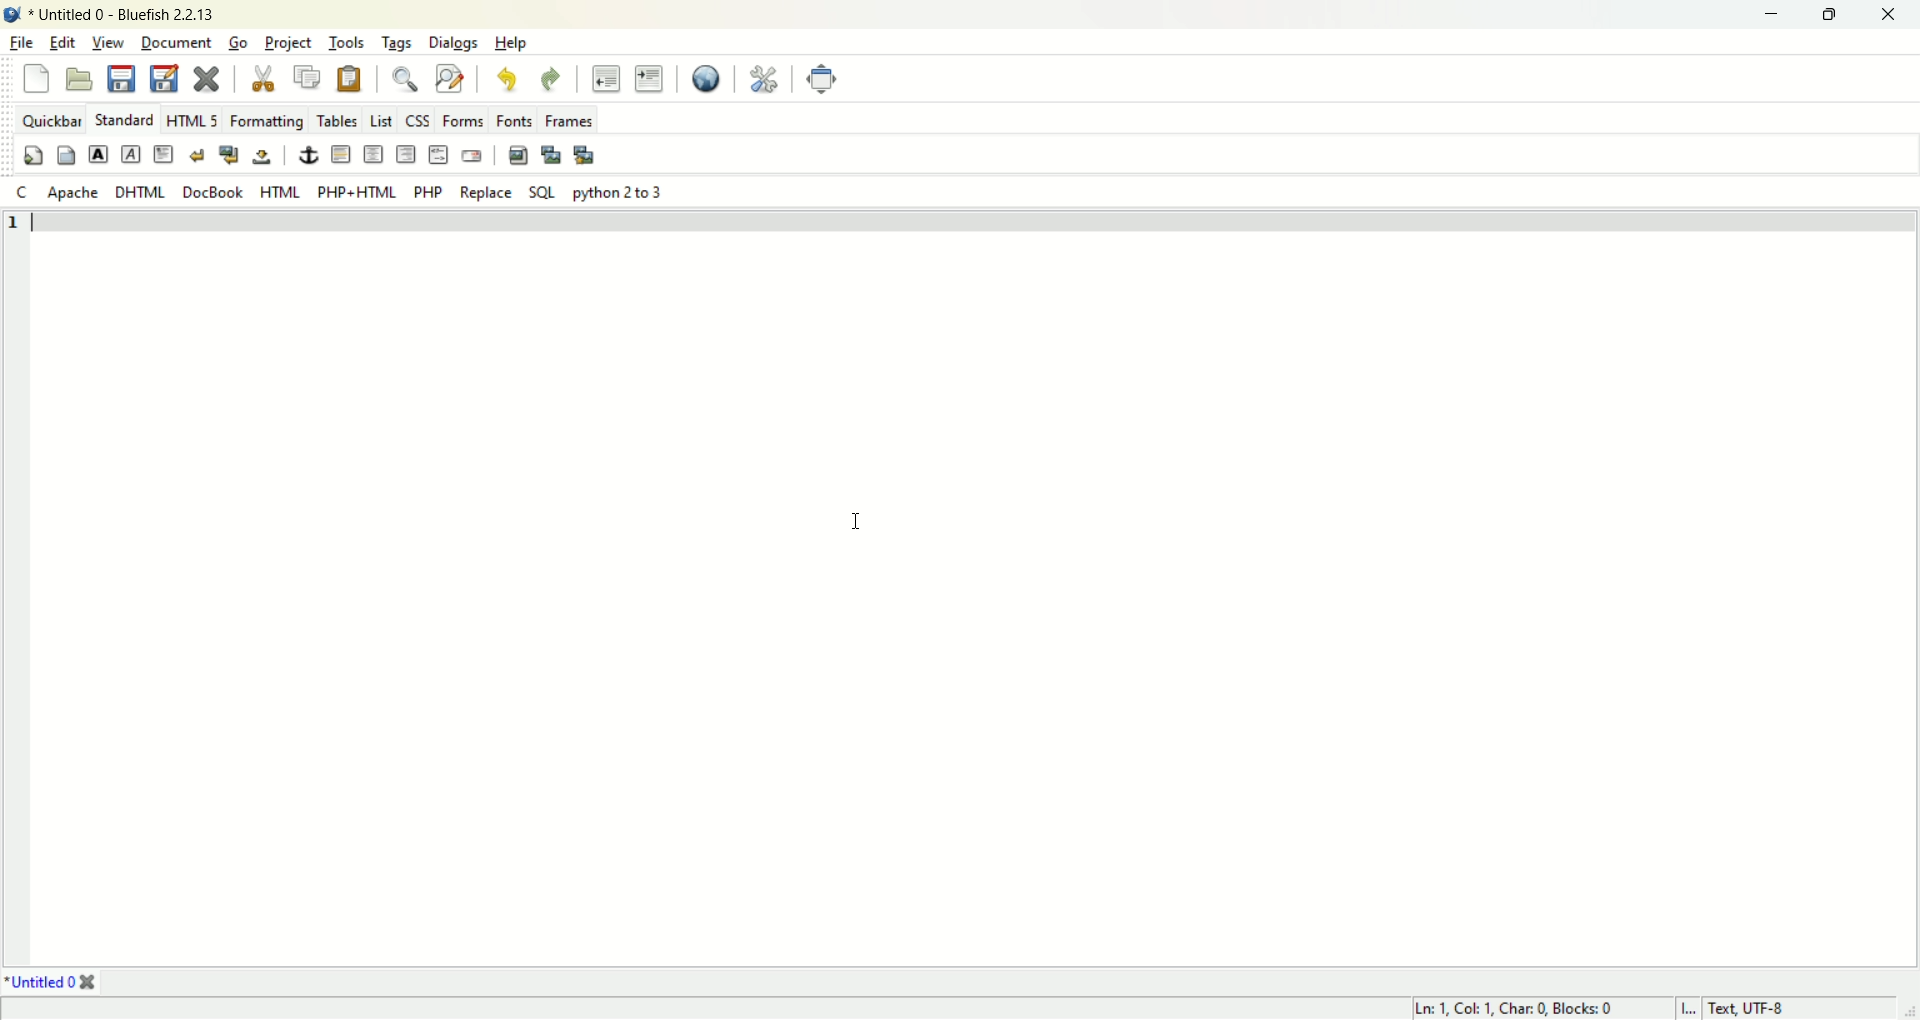  Describe the element at coordinates (267, 122) in the screenshot. I see `Formatting` at that location.